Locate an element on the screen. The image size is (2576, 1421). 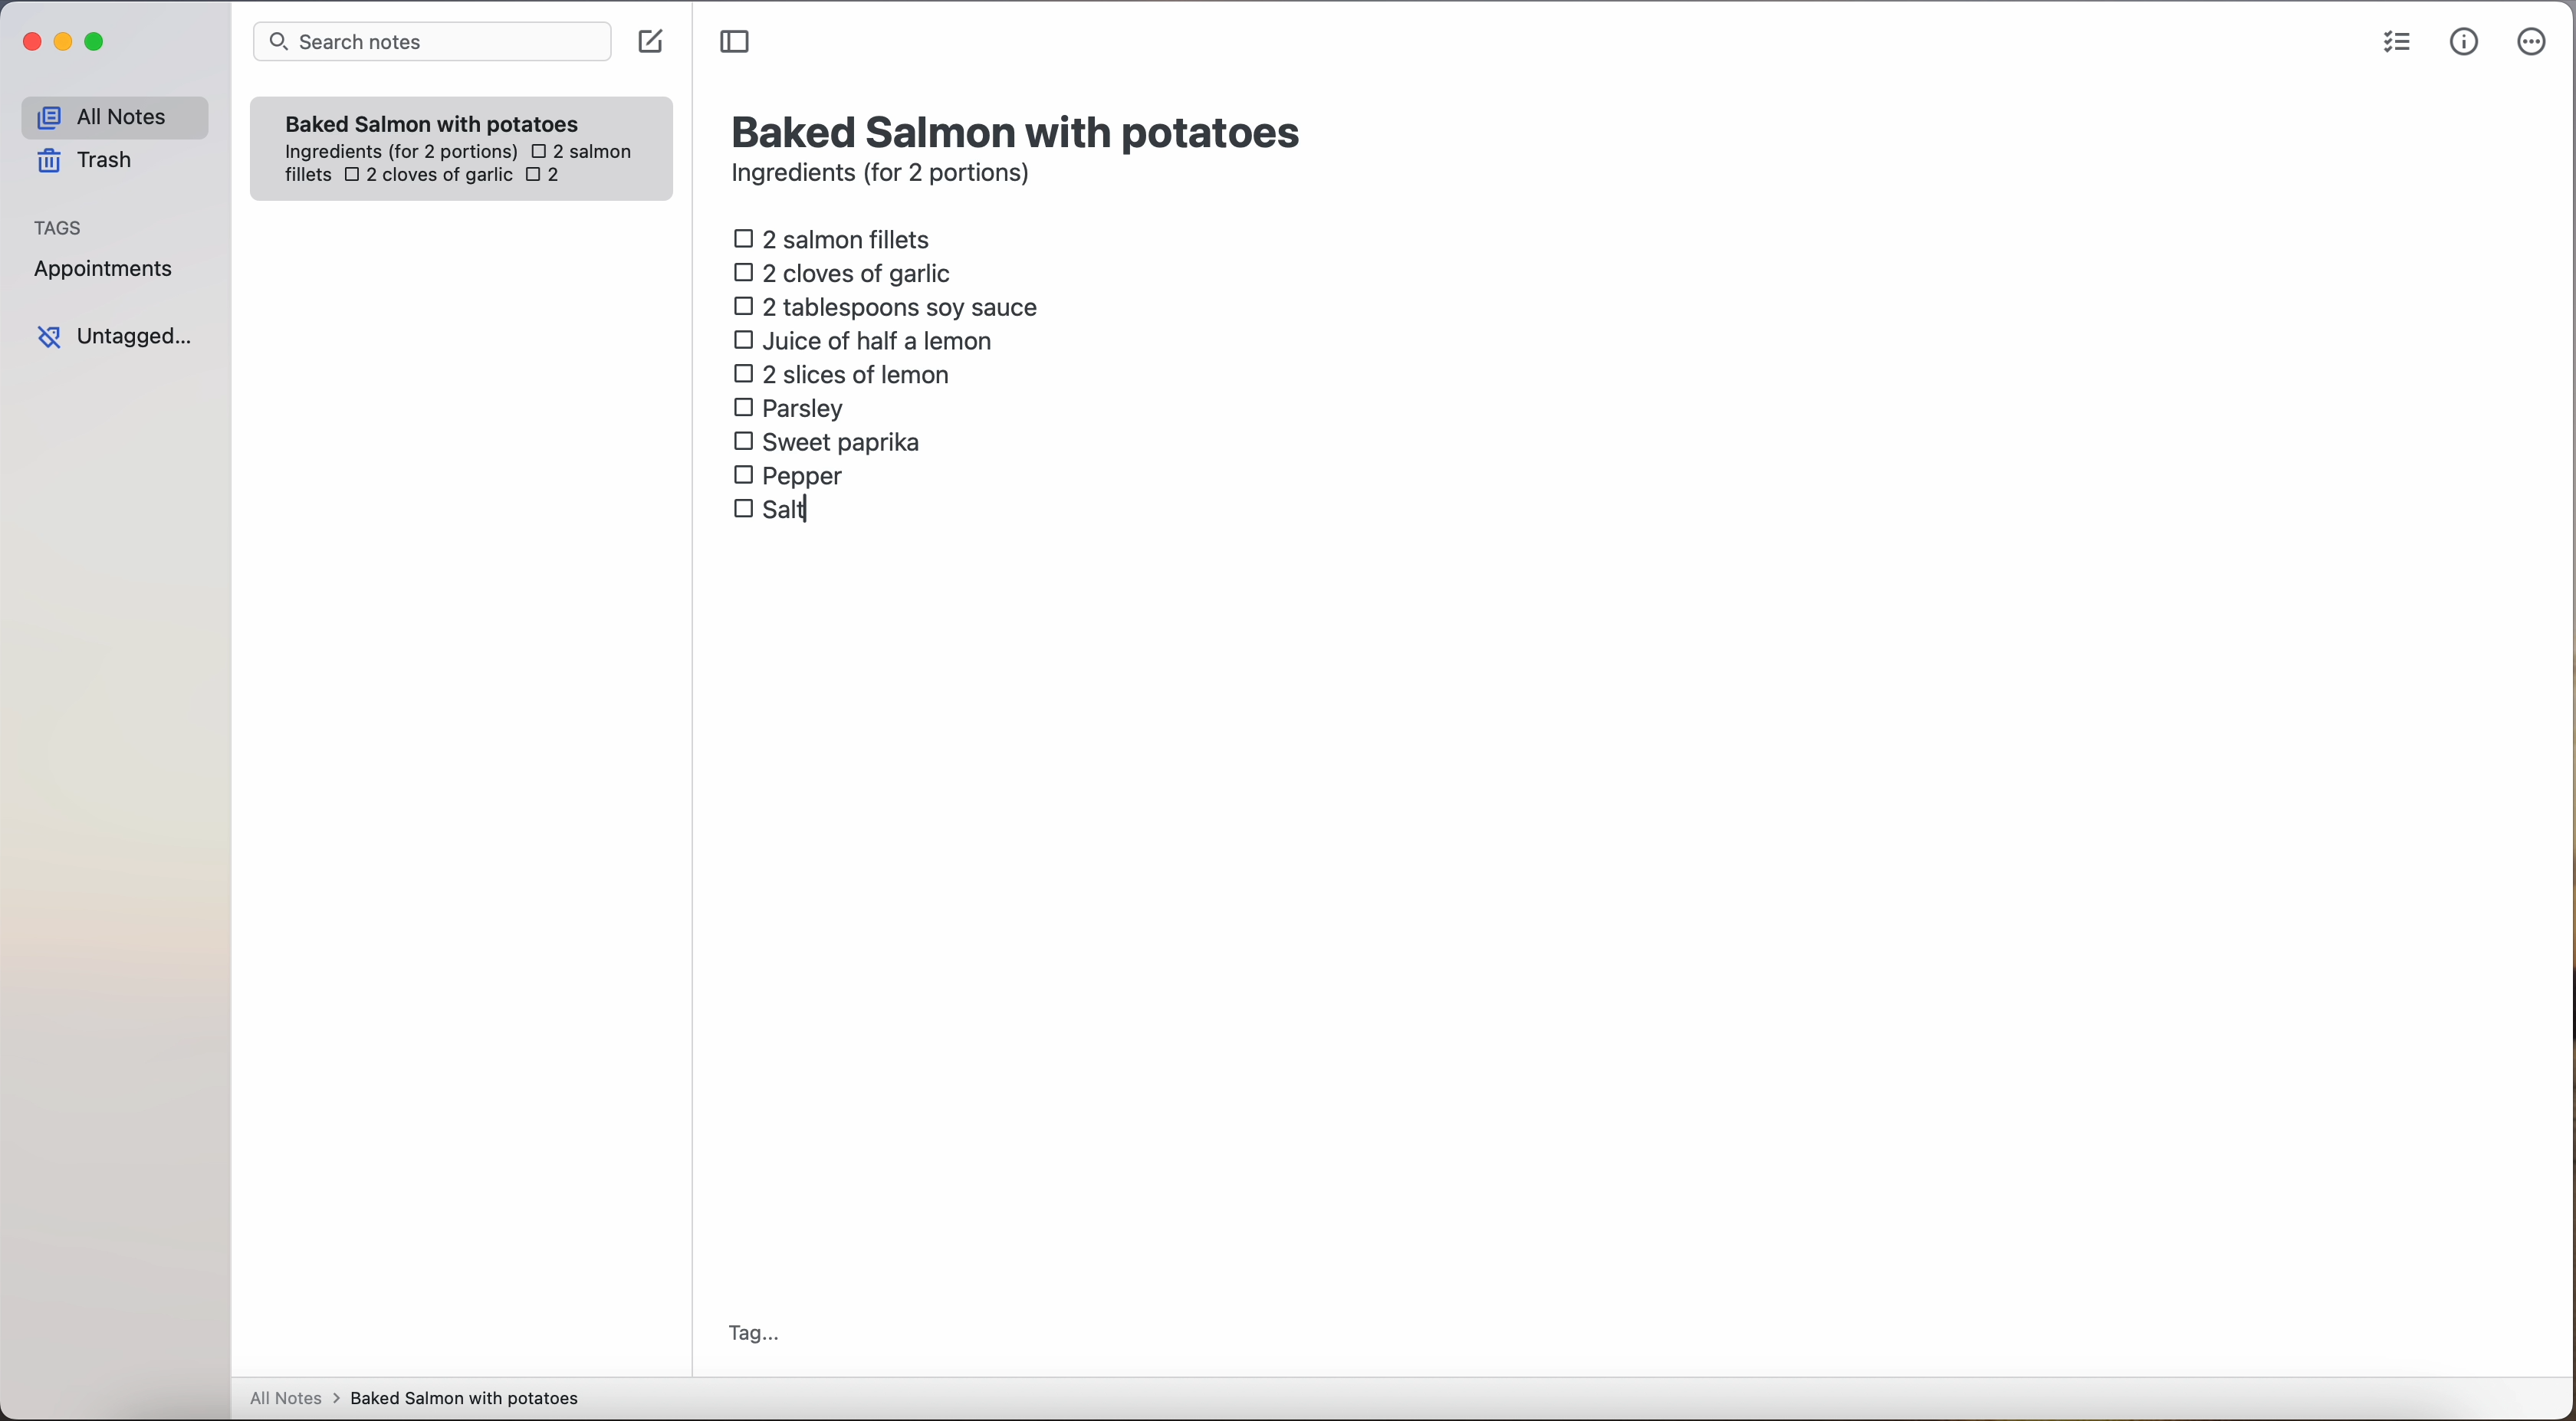
check list is located at coordinates (2397, 43).